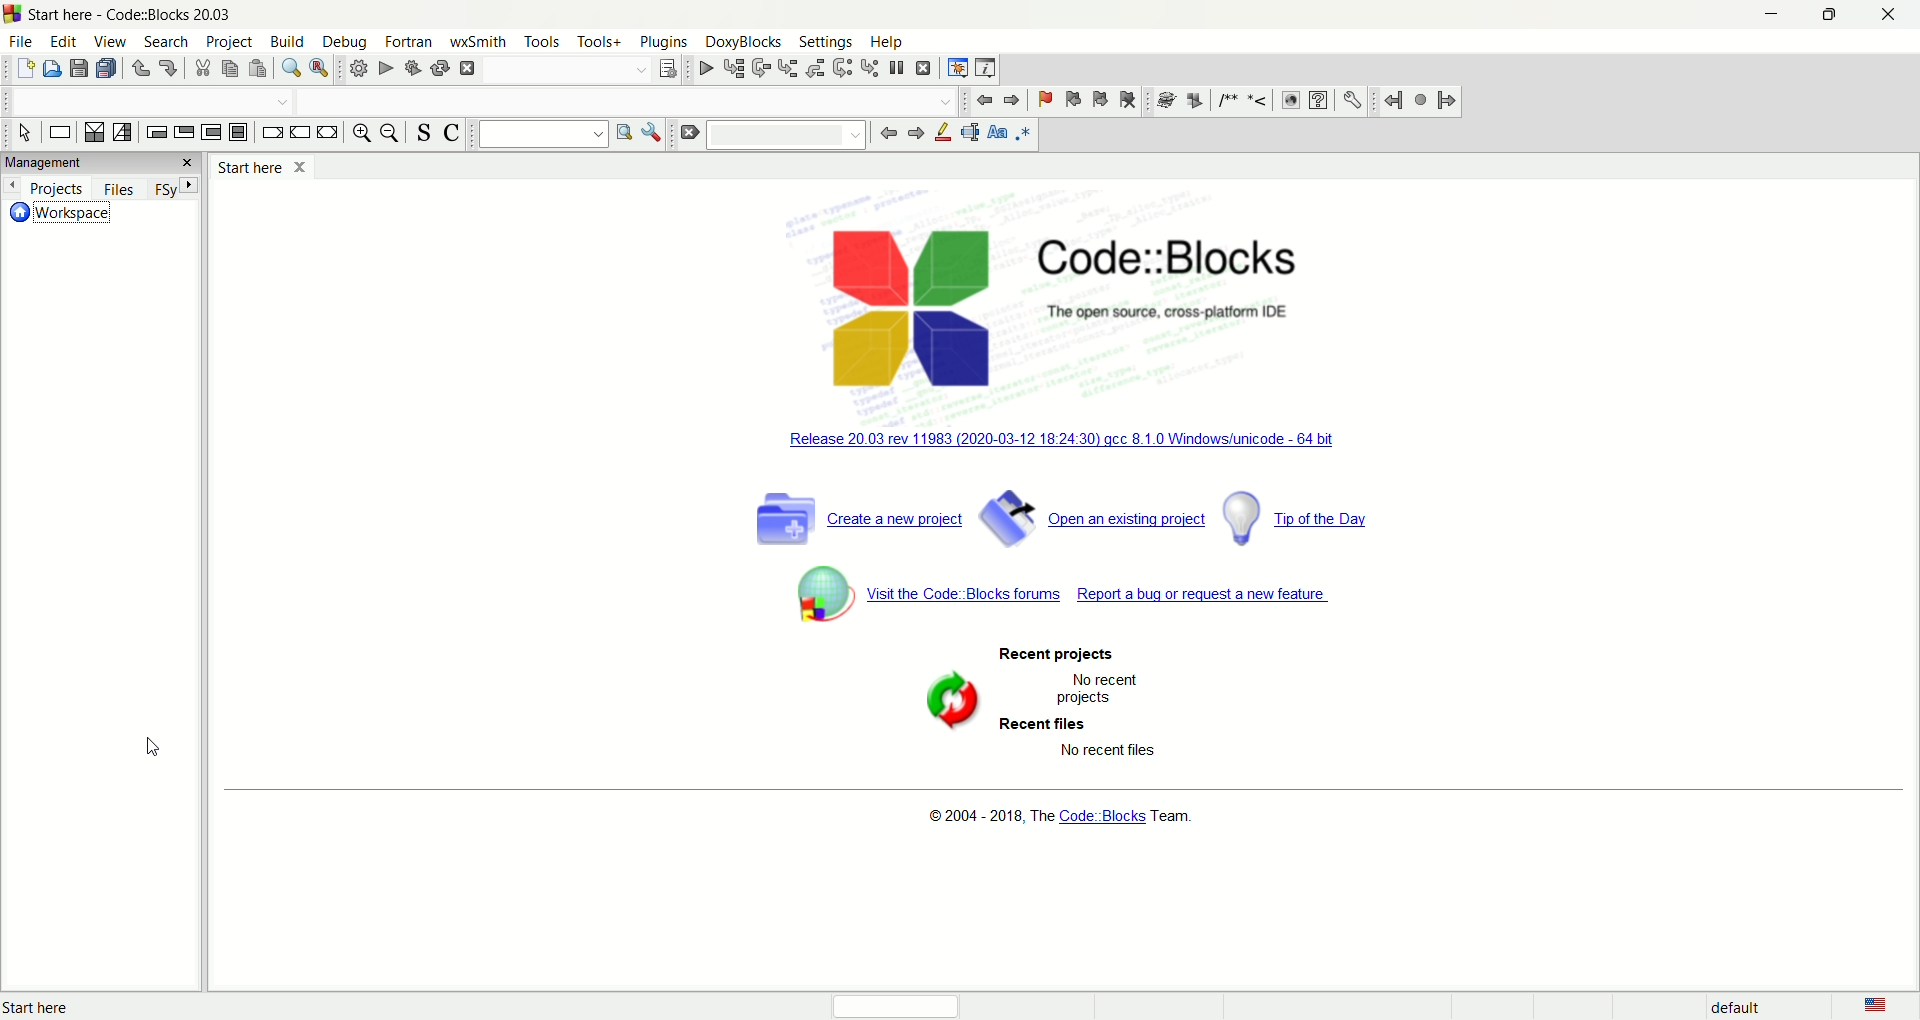  Describe the element at coordinates (1353, 102) in the screenshot. I see `settings` at that location.